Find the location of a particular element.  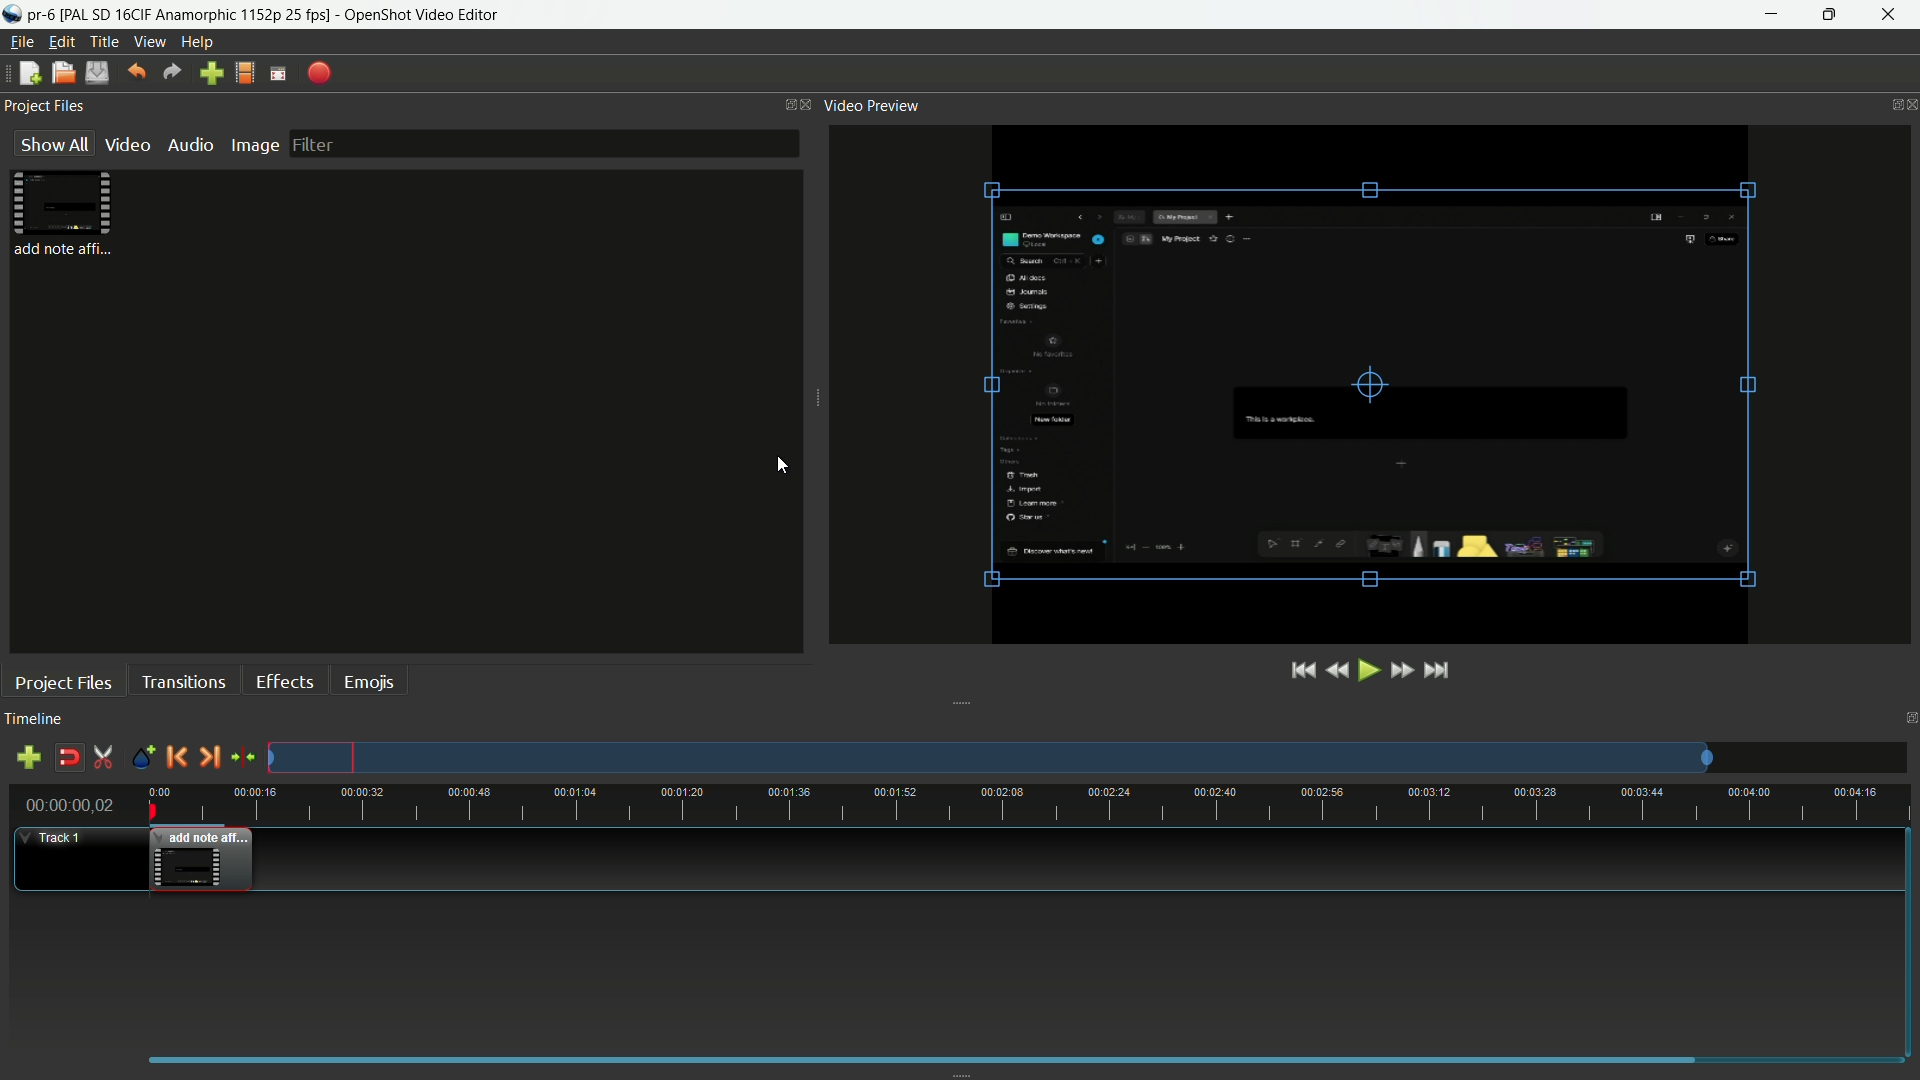

undo is located at coordinates (138, 71).